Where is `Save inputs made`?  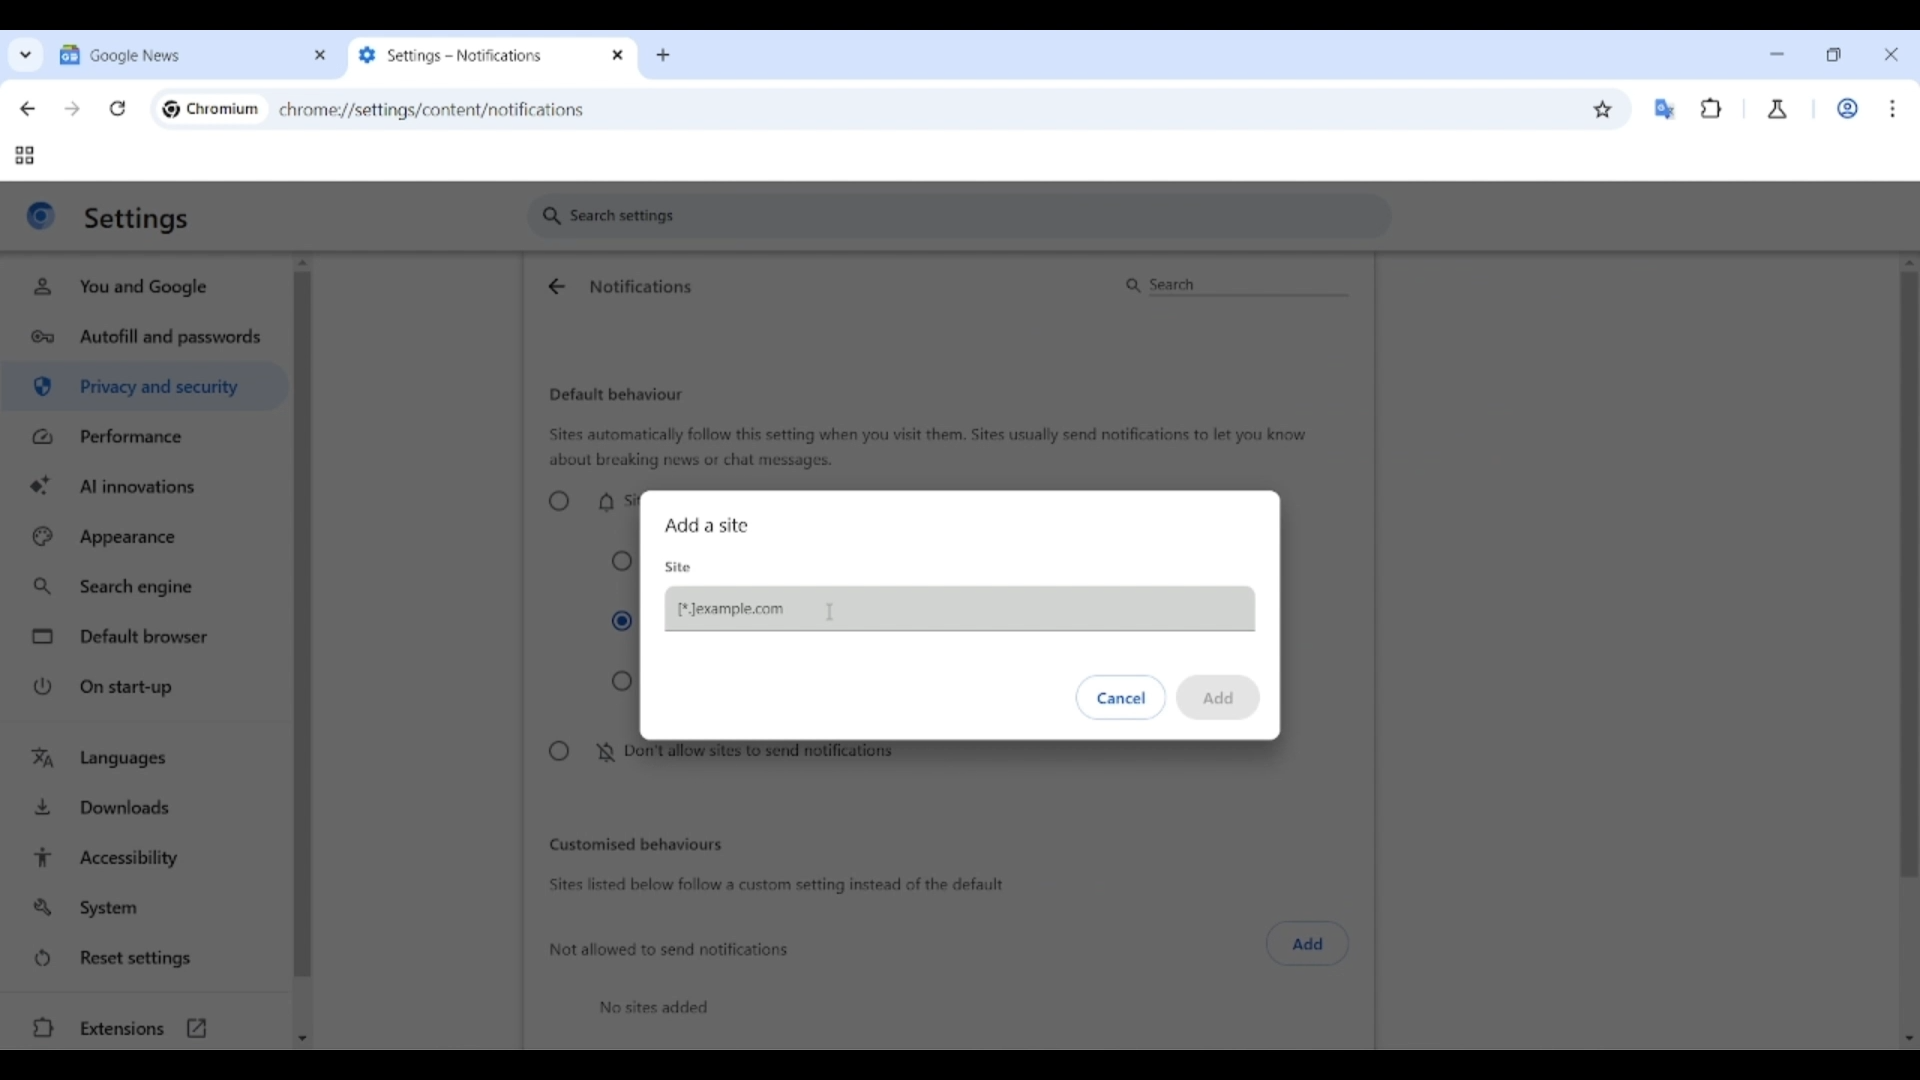
Save inputs made is located at coordinates (1217, 698).